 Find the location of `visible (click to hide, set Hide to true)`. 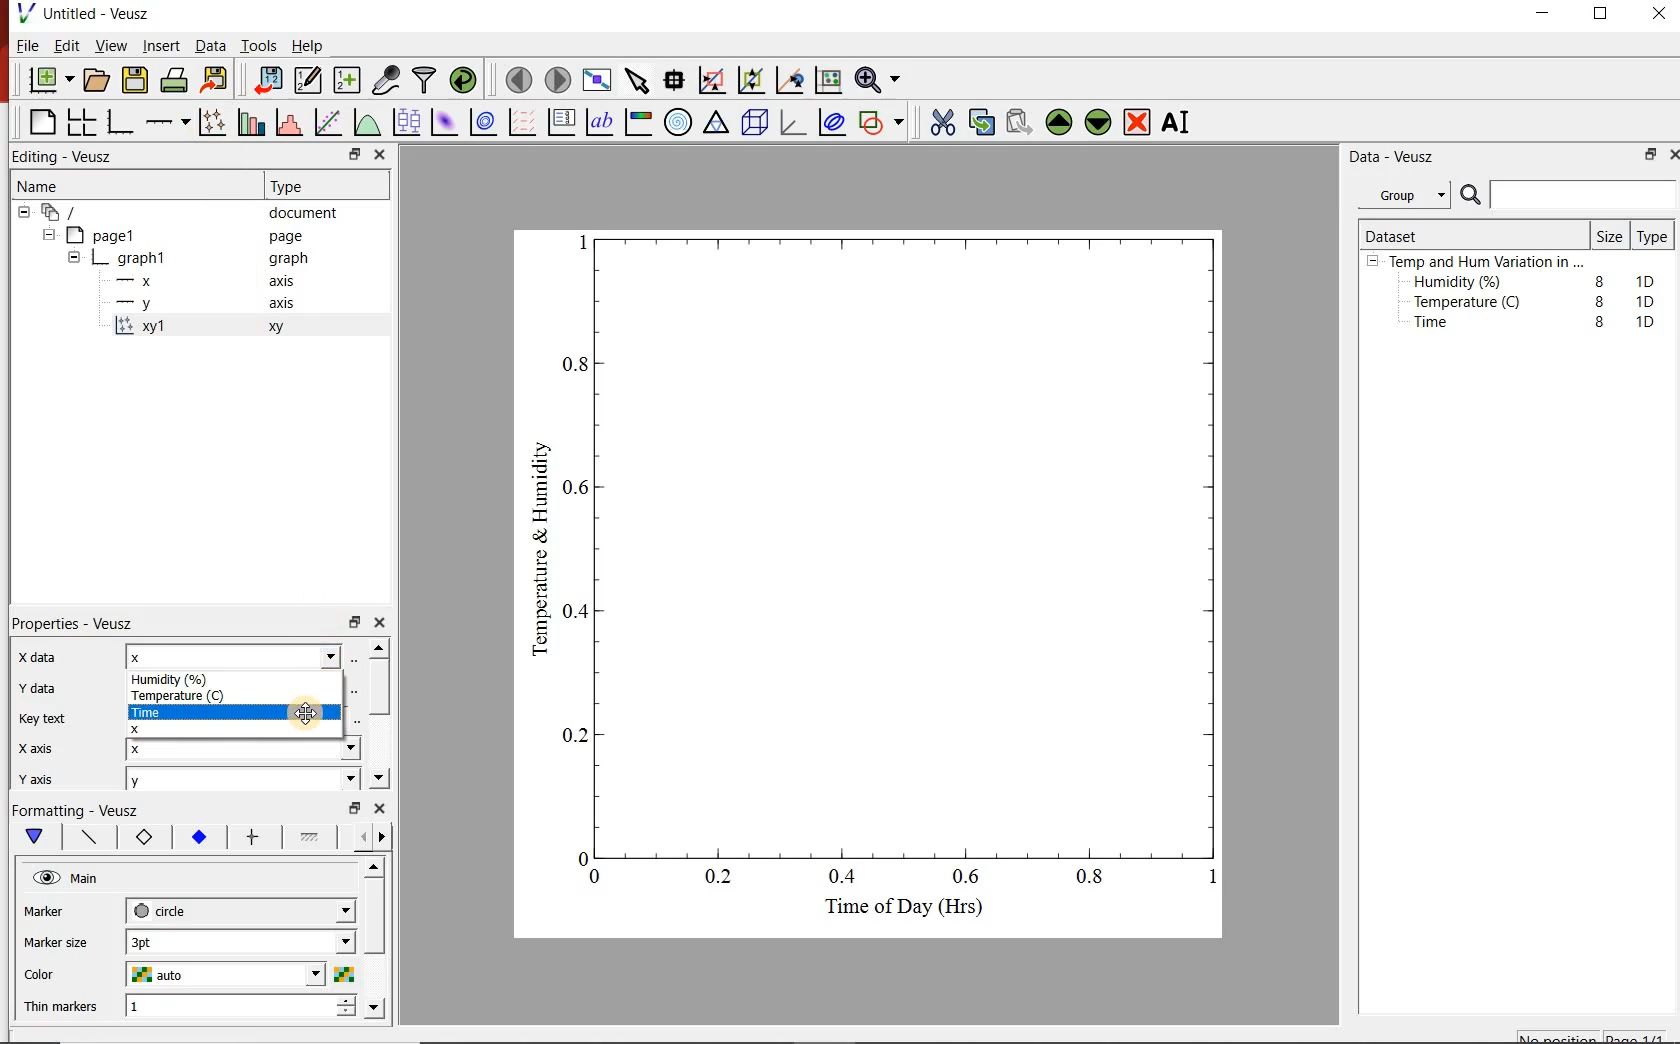

visible (click to hide, set Hide to true) is located at coordinates (44, 879).